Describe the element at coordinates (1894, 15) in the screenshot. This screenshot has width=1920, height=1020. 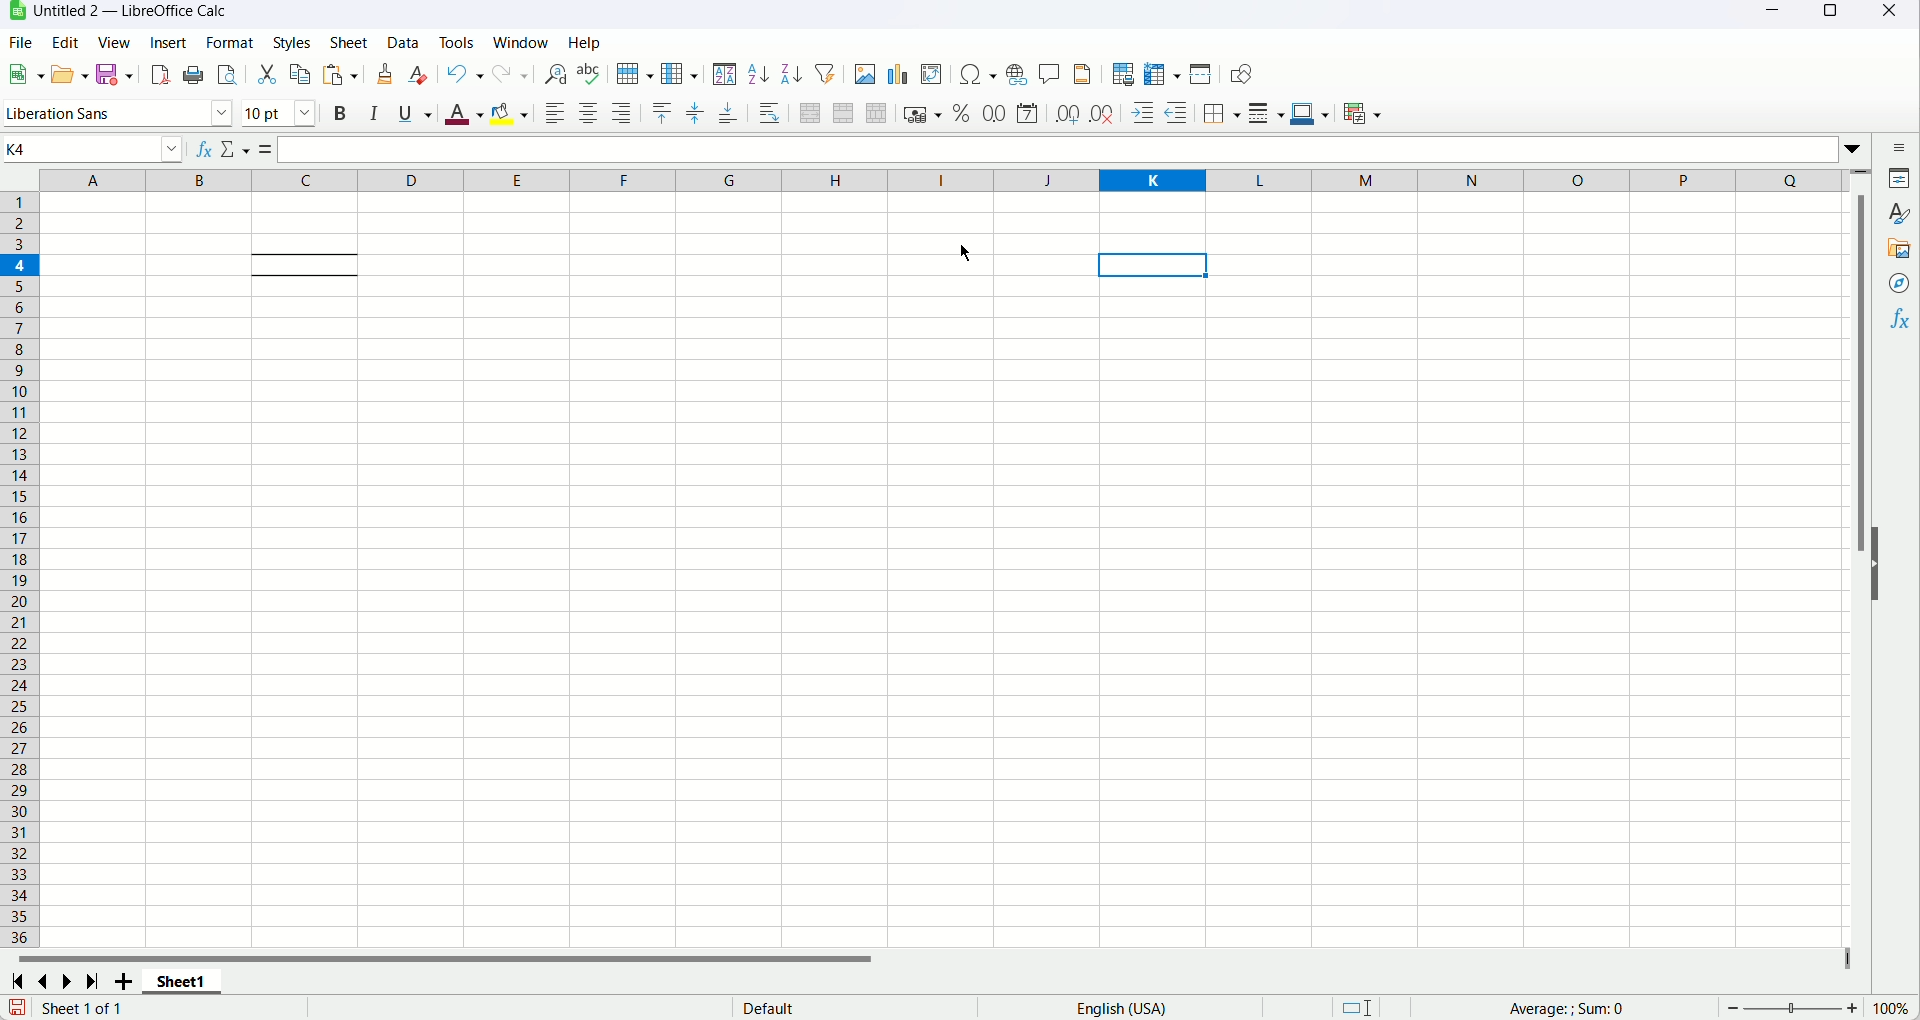
I see `Close` at that location.